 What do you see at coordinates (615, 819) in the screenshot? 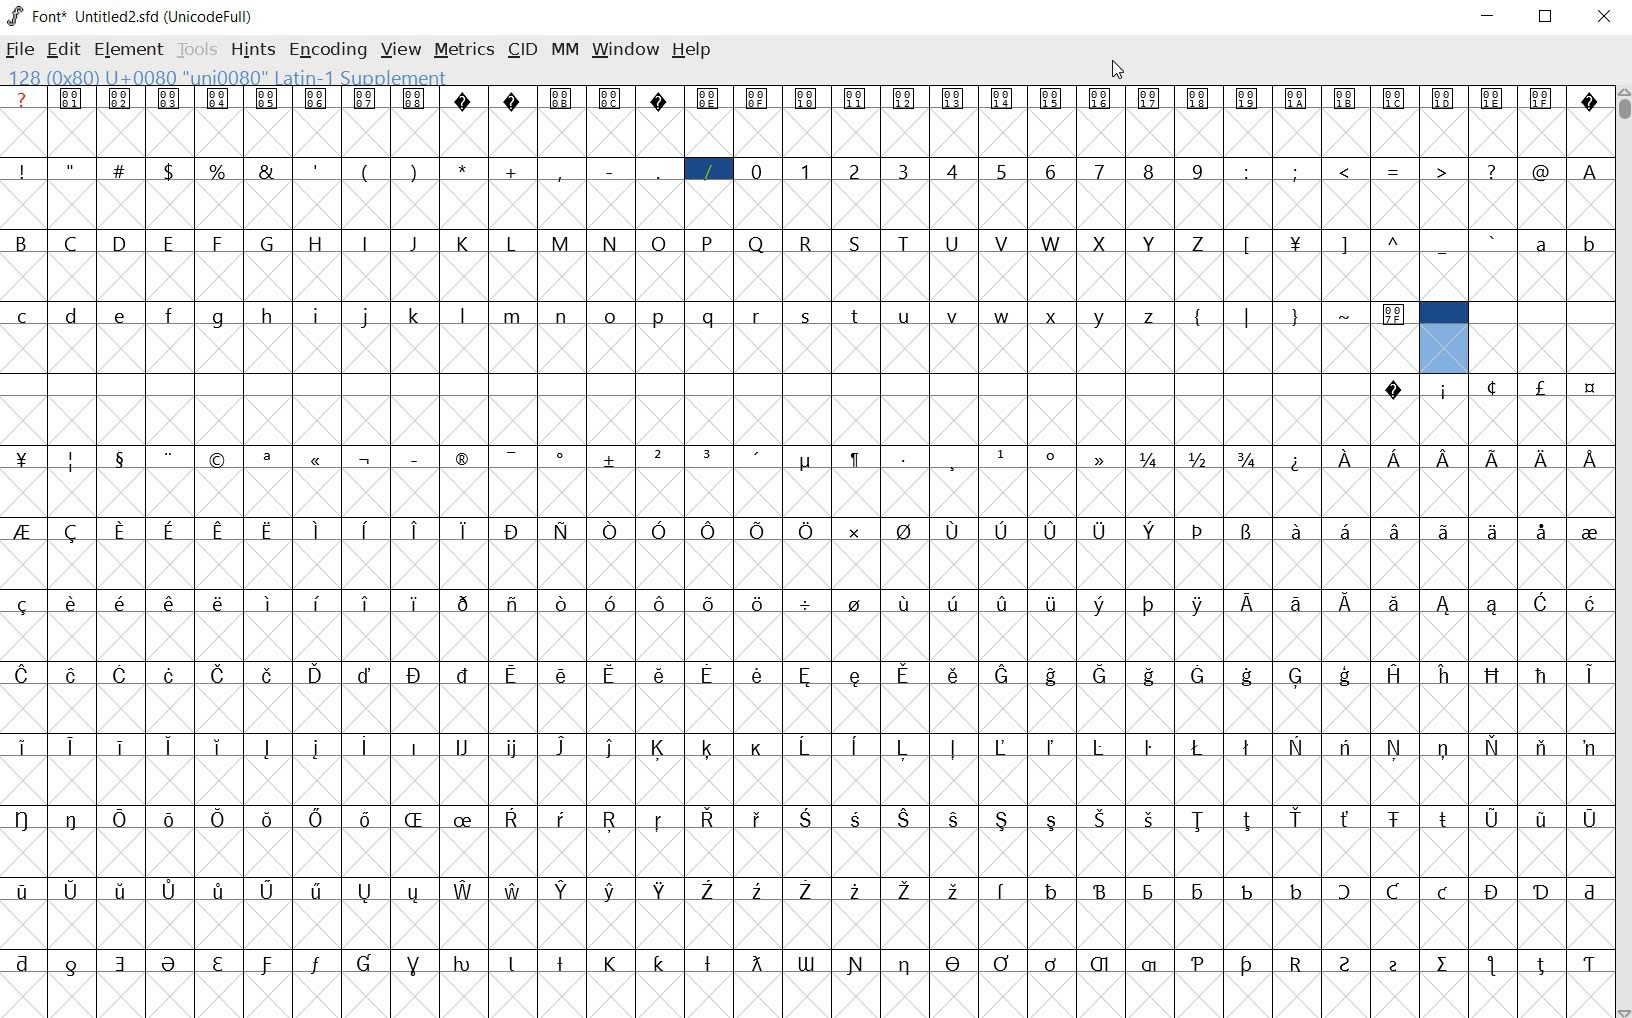
I see `Symbol` at bounding box center [615, 819].